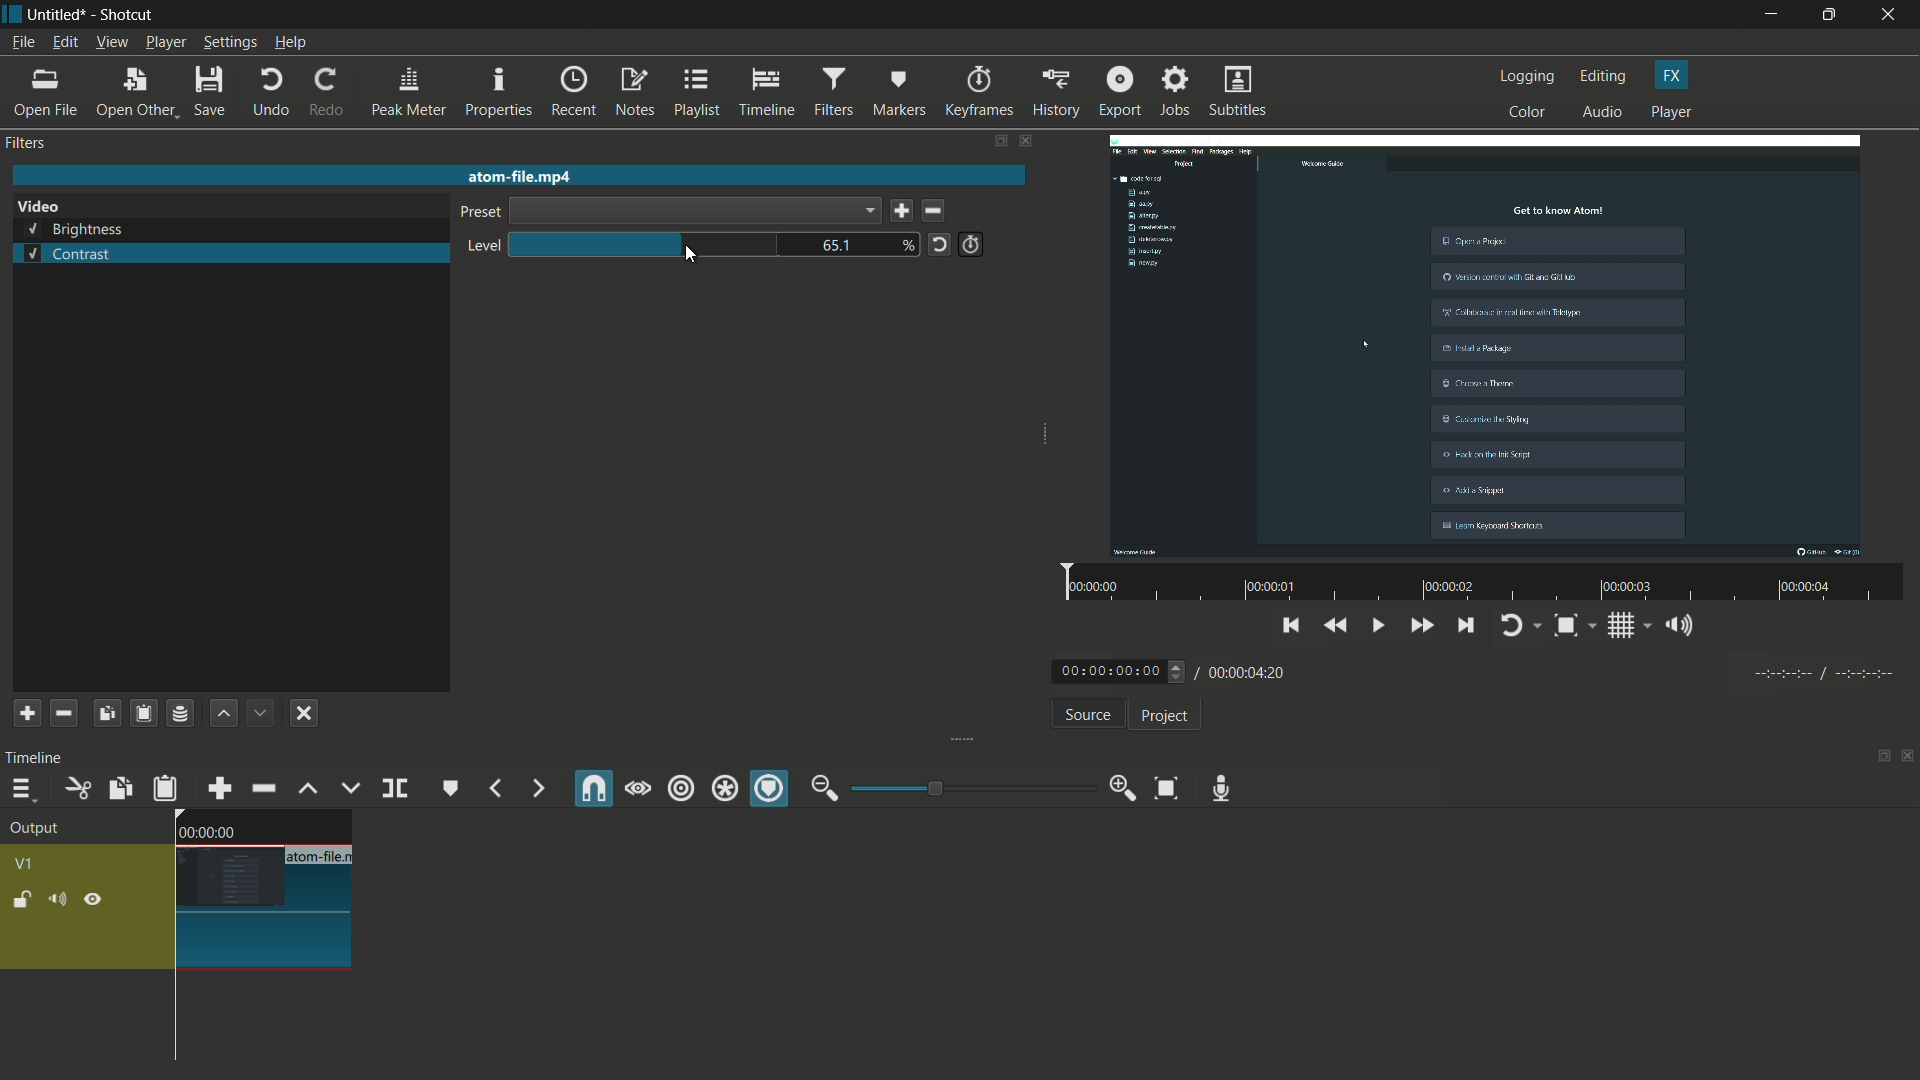 This screenshot has width=1920, height=1080. Describe the element at coordinates (304, 713) in the screenshot. I see `deselect the filter` at that location.